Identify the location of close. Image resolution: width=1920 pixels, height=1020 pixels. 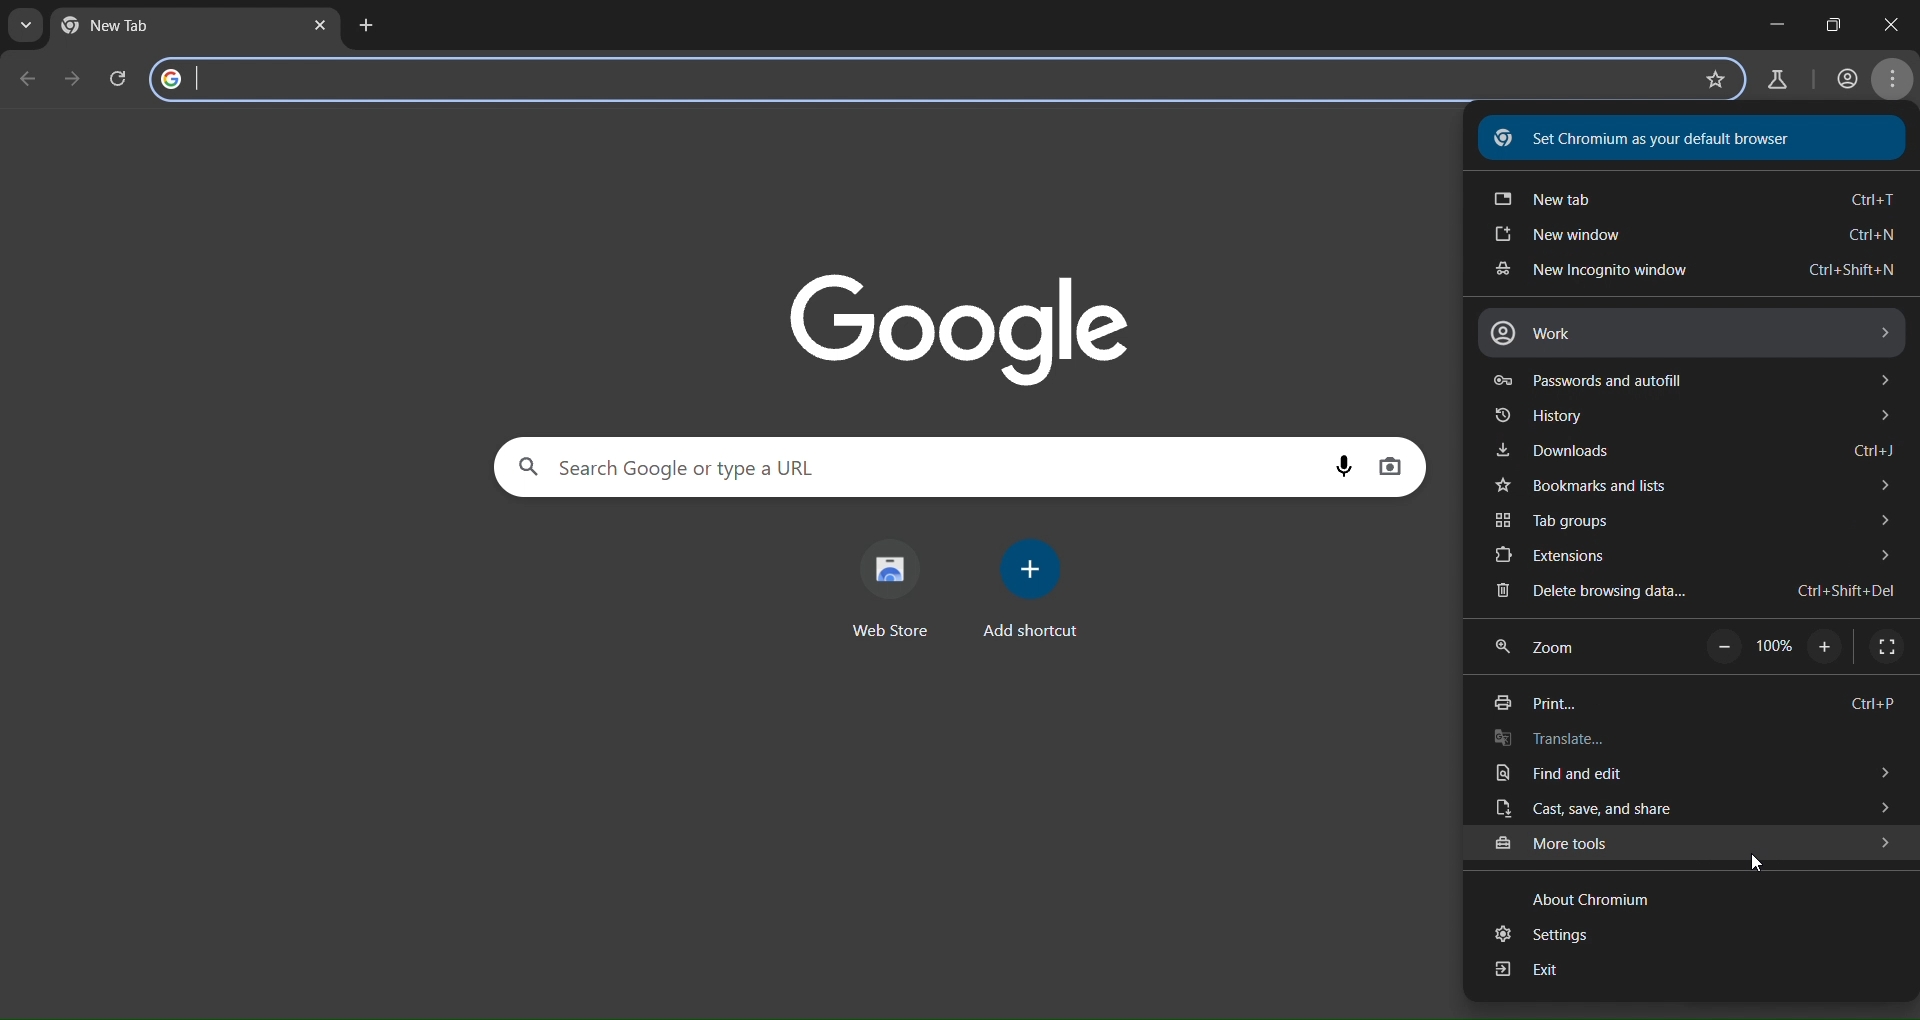
(1901, 23).